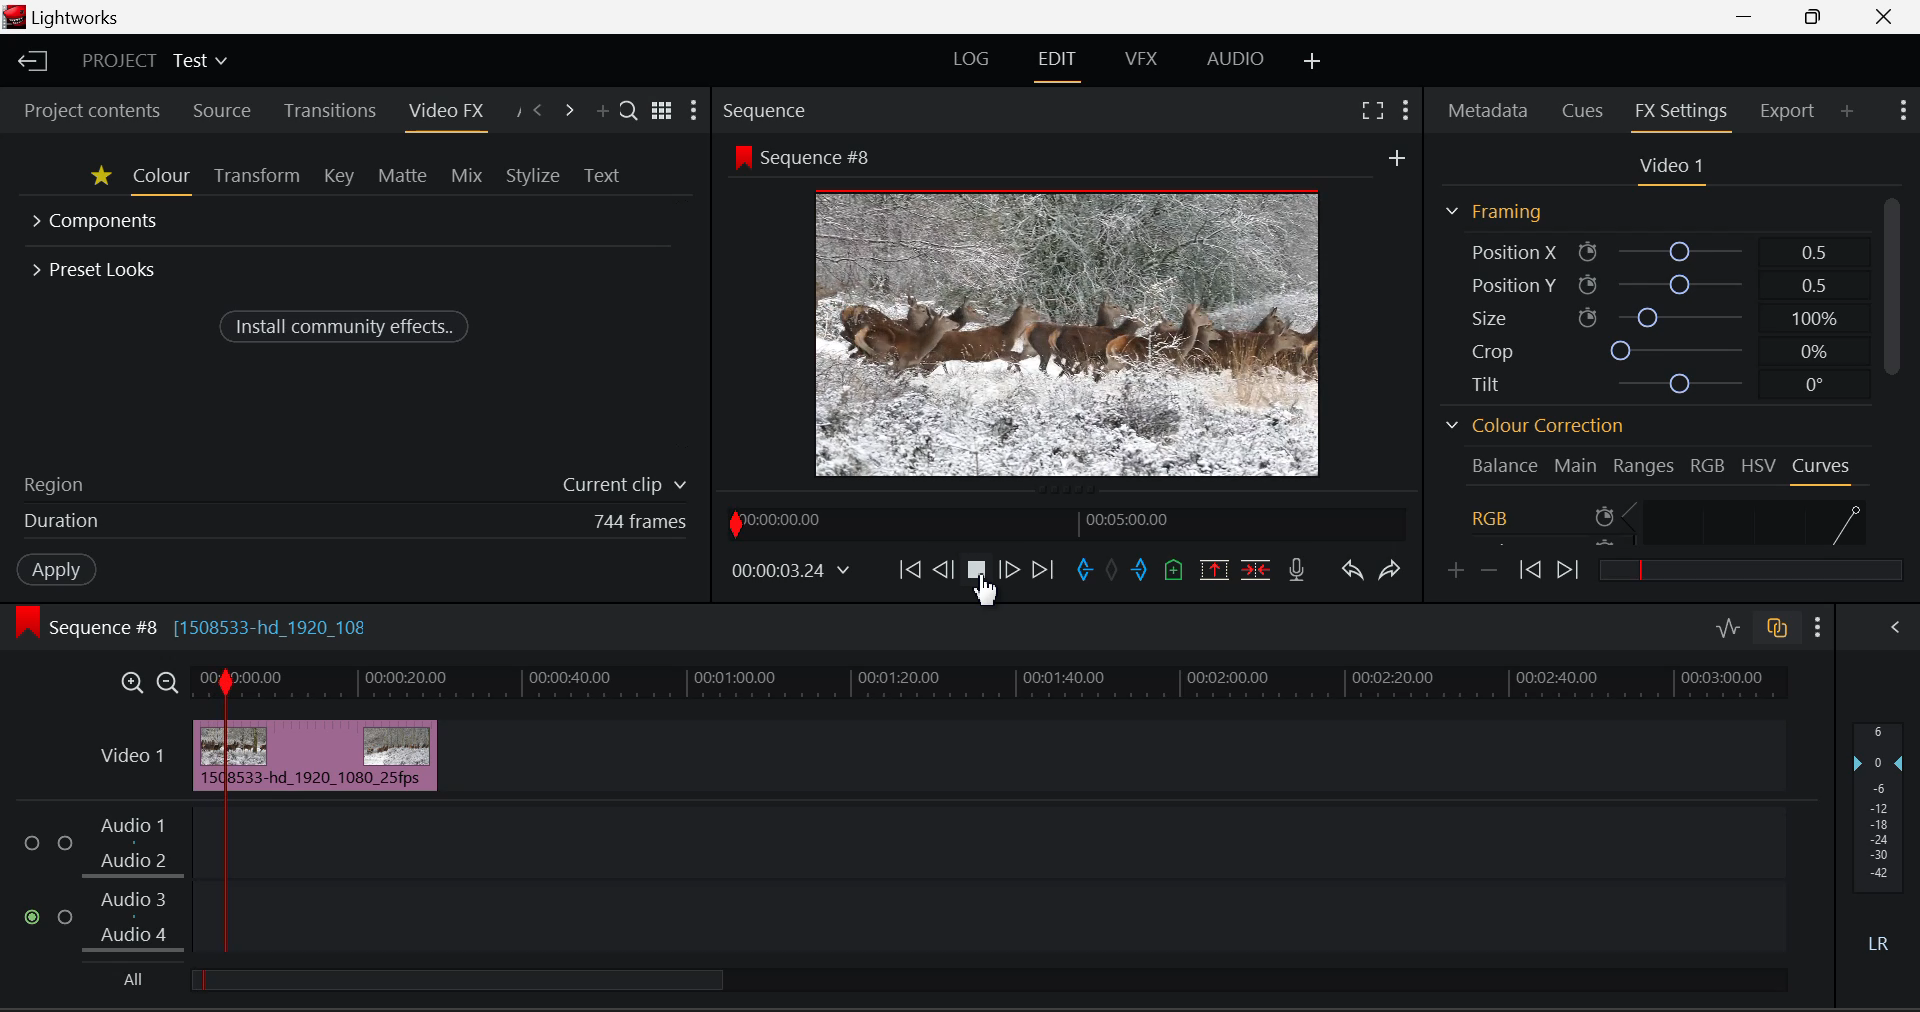 The image size is (1920, 1012). Describe the element at coordinates (355, 522) in the screenshot. I see `Frame Duration` at that location.